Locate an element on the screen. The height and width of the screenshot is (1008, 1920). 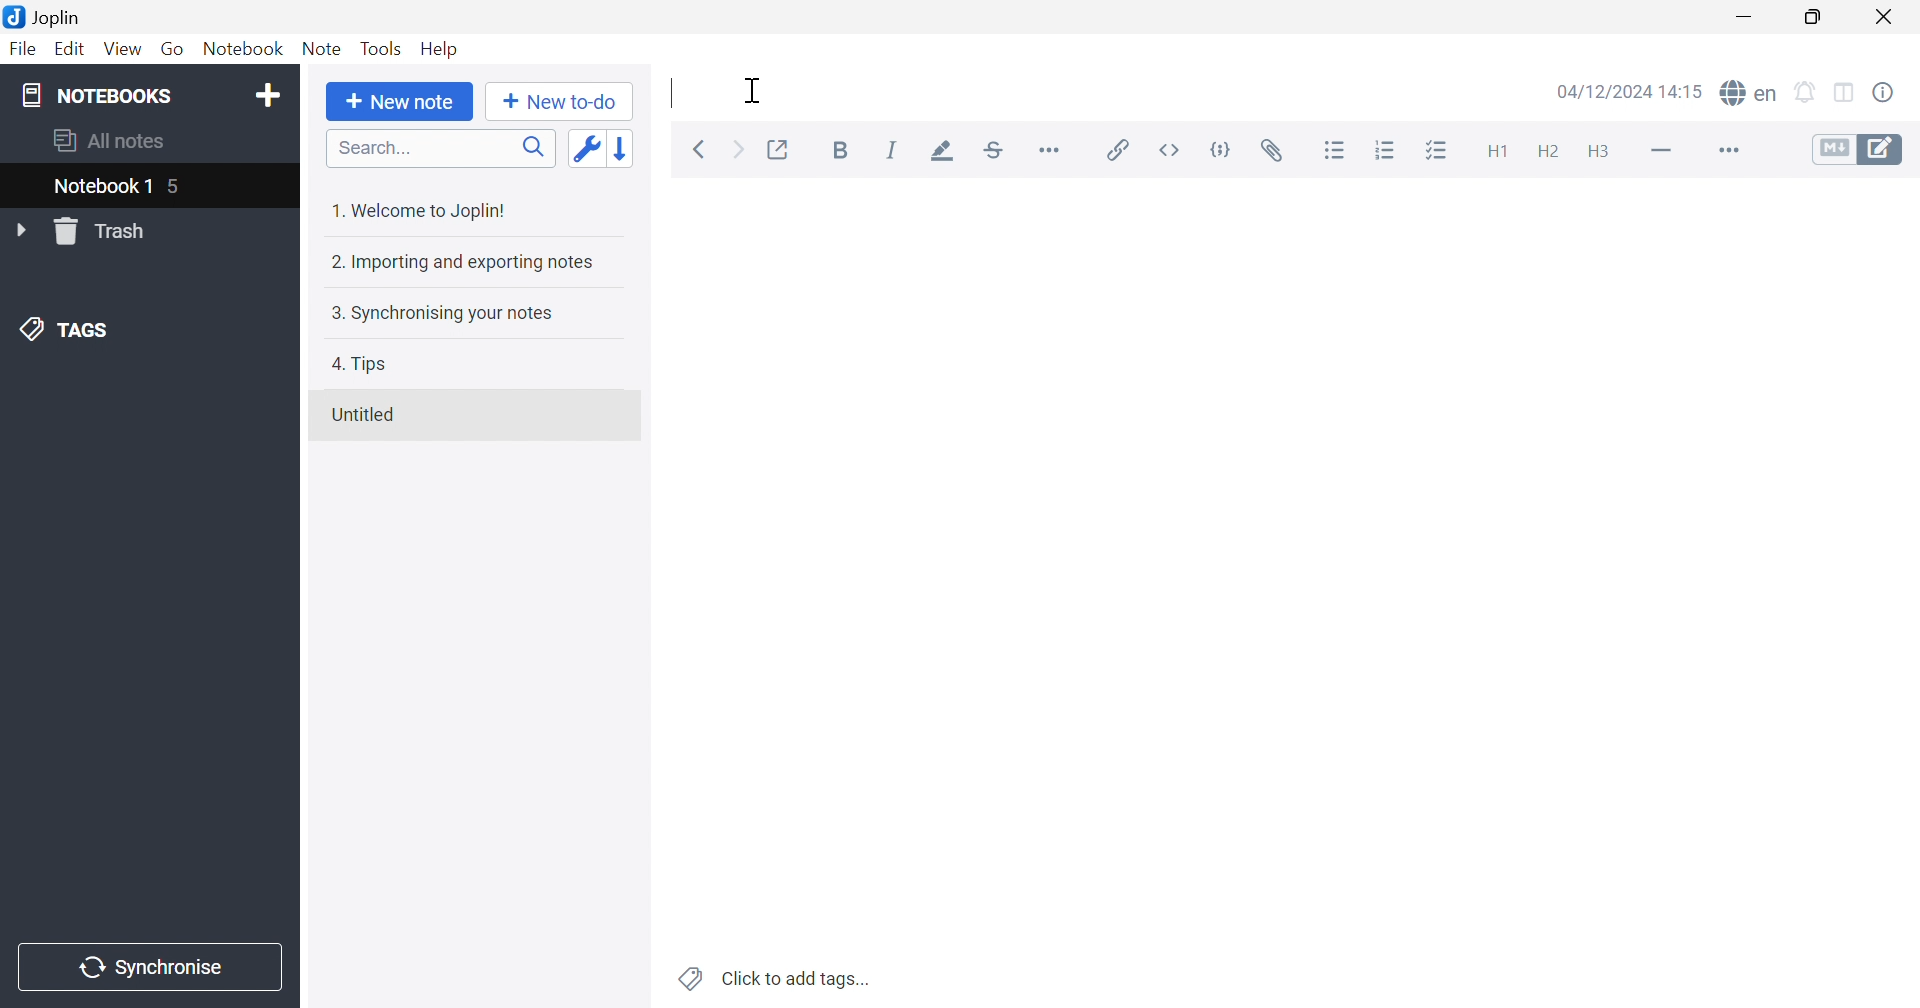
2. Importing and exporting notes is located at coordinates (460, 261).